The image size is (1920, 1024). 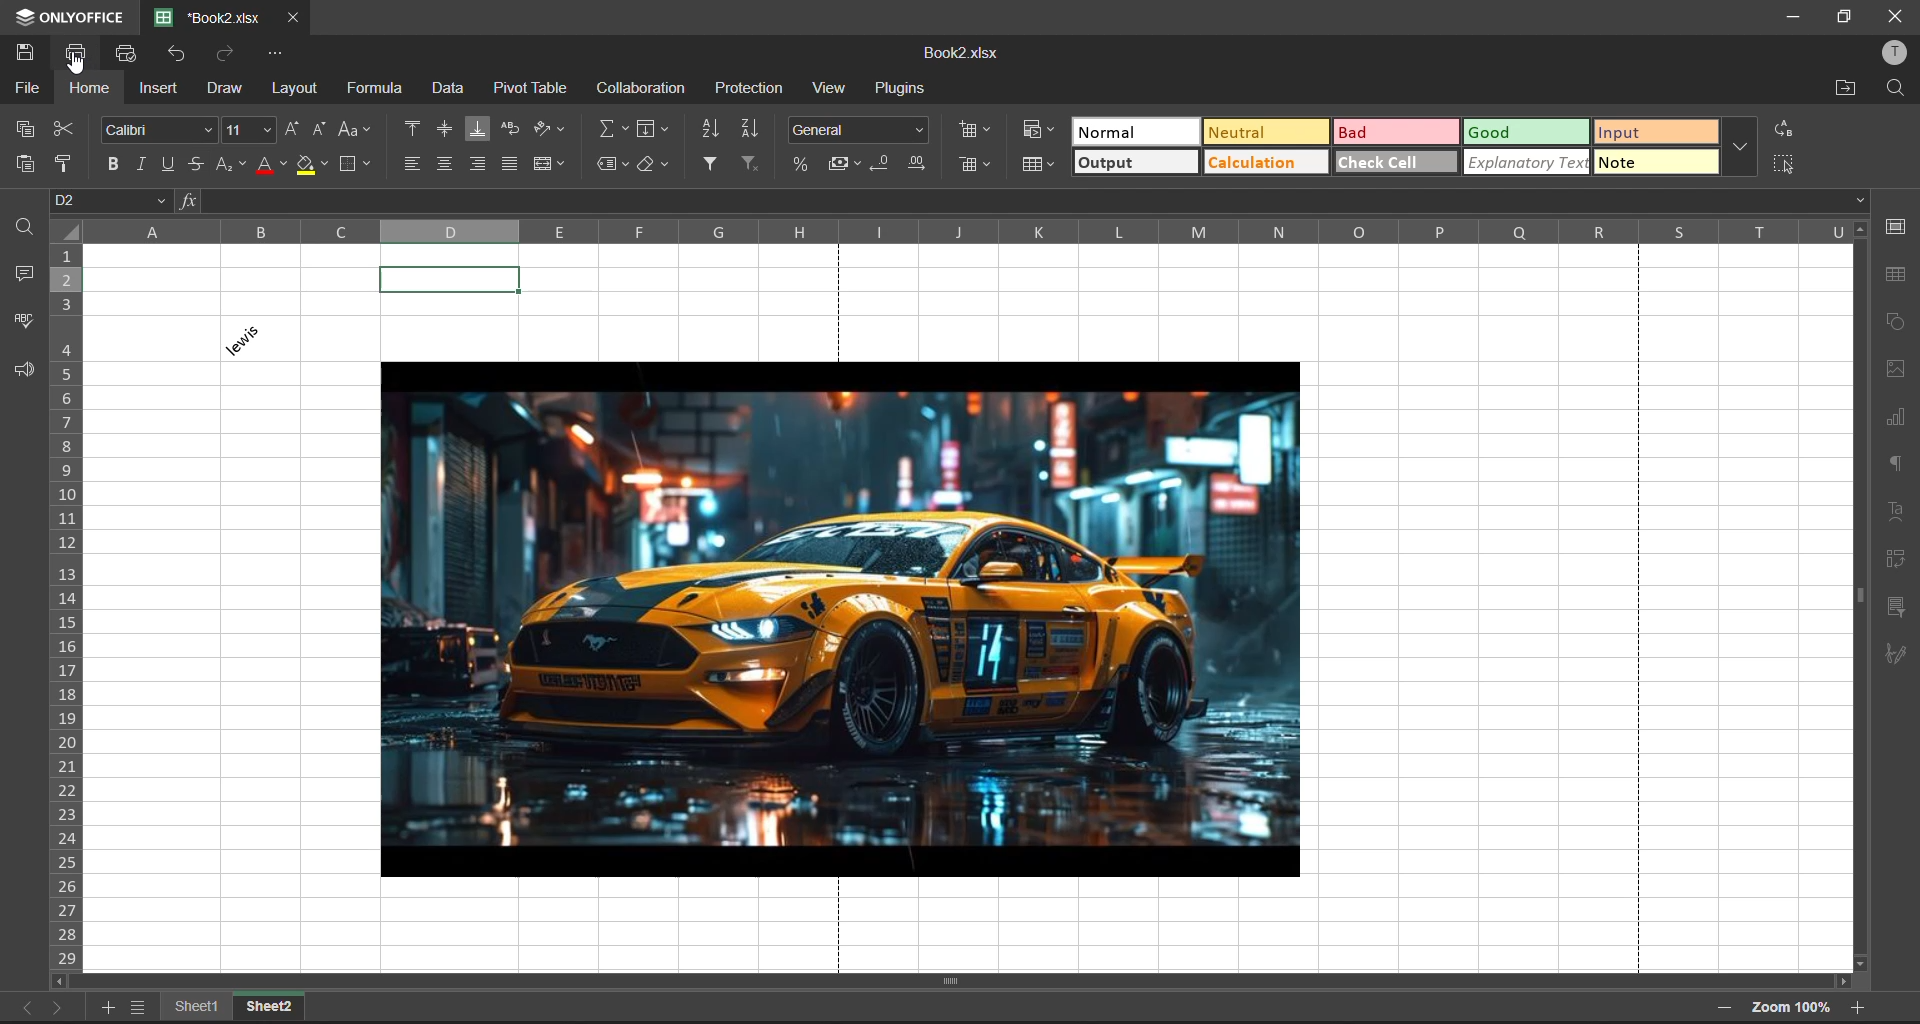 What do you see at coordinates (148, 162) in the screenshot?
I see `italic` at bounding box center [148, 162].